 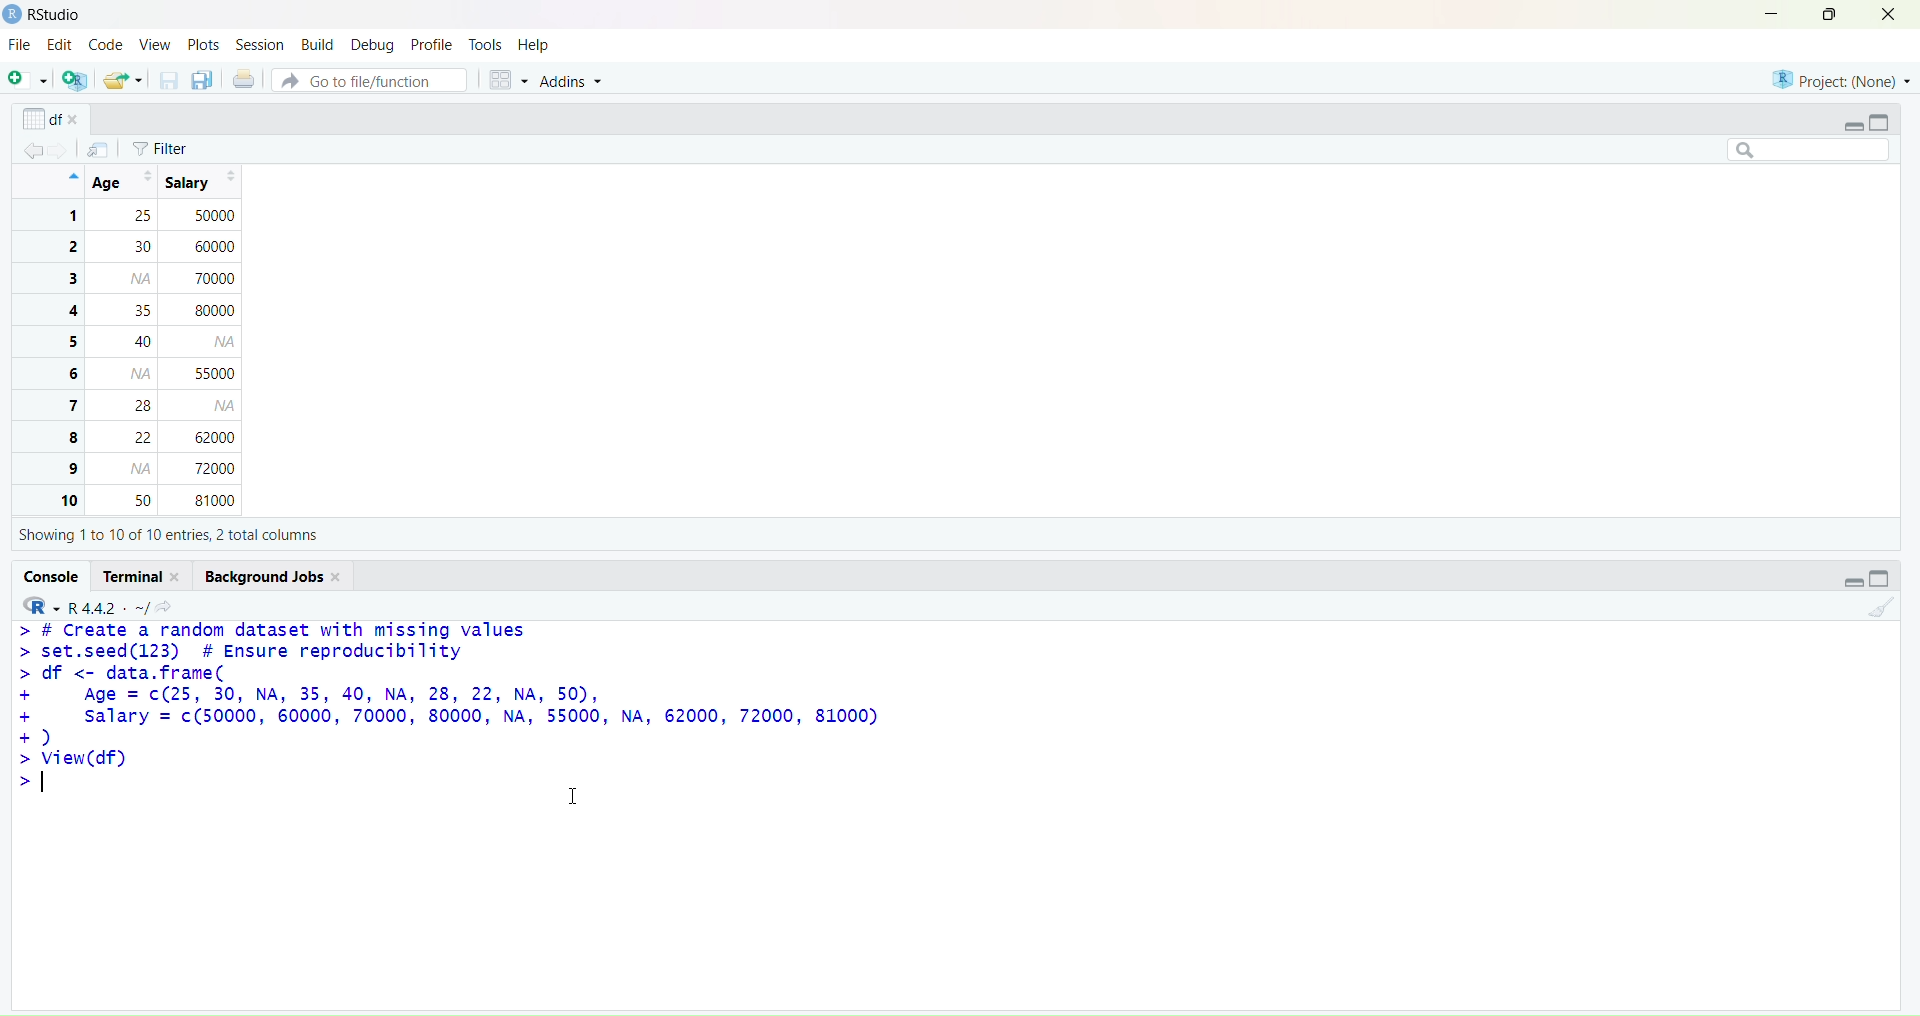 What do you see at coordinates (1765, 13) in the screenshot?
I see `minimize` at bounding box center [1765, 13].